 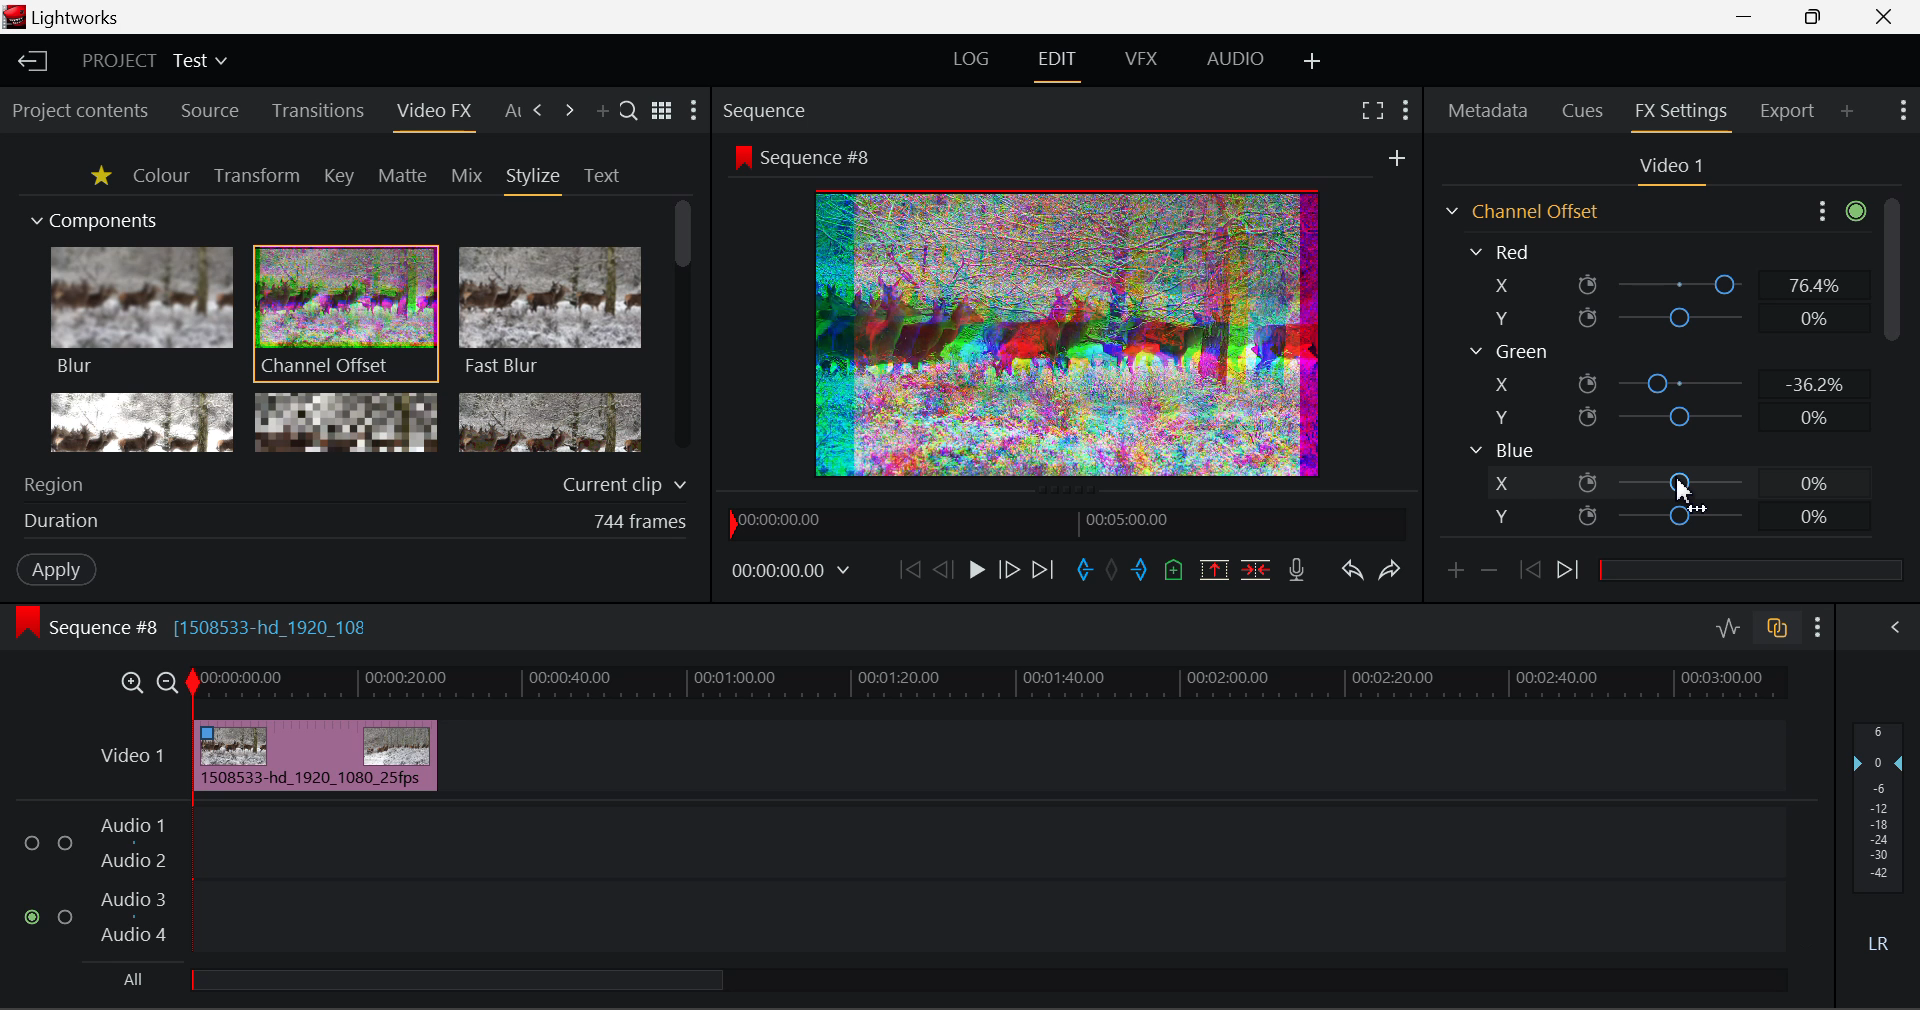 What do you see at coordinates (910, 568) in the screenshot?
I see `To Start` at bounding box center [910, 568].